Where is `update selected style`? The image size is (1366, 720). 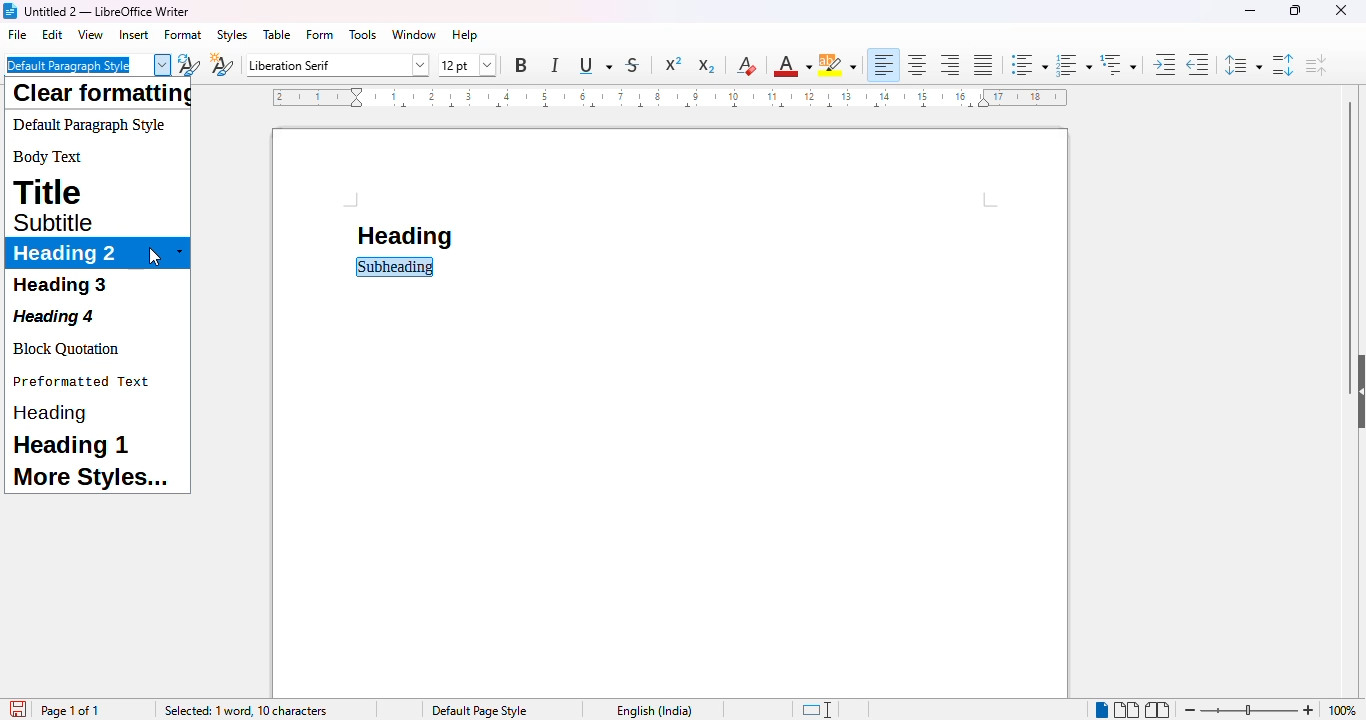 update selected style is located at coordinates (190, 65).